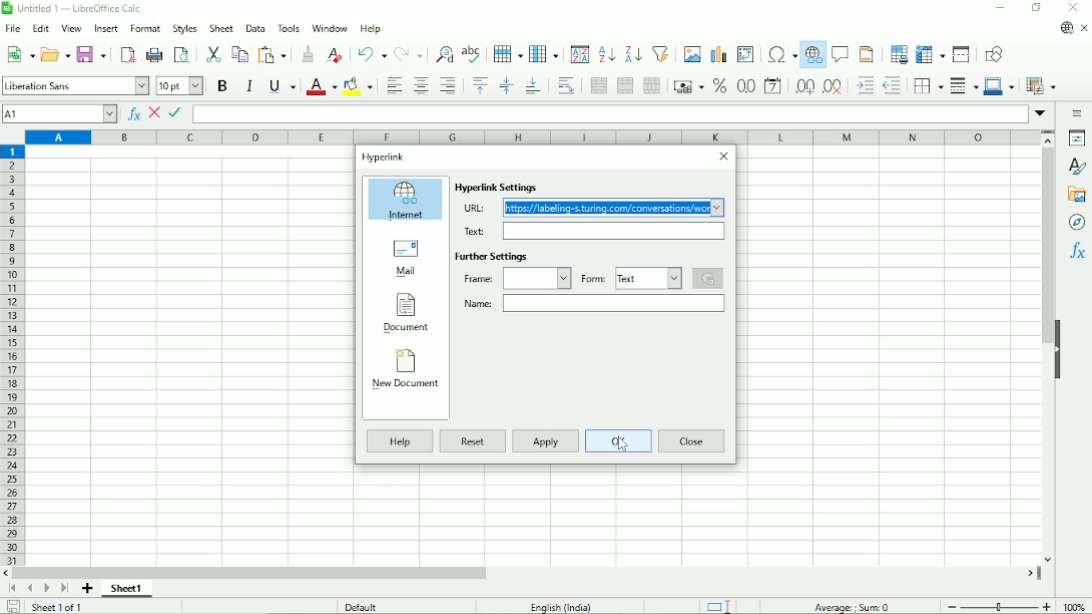 The image size is (1092, 614). What do you see at coordinates (1067, 28) in the screenshot?
I see `Update available` at bounding box center [1067, 28].